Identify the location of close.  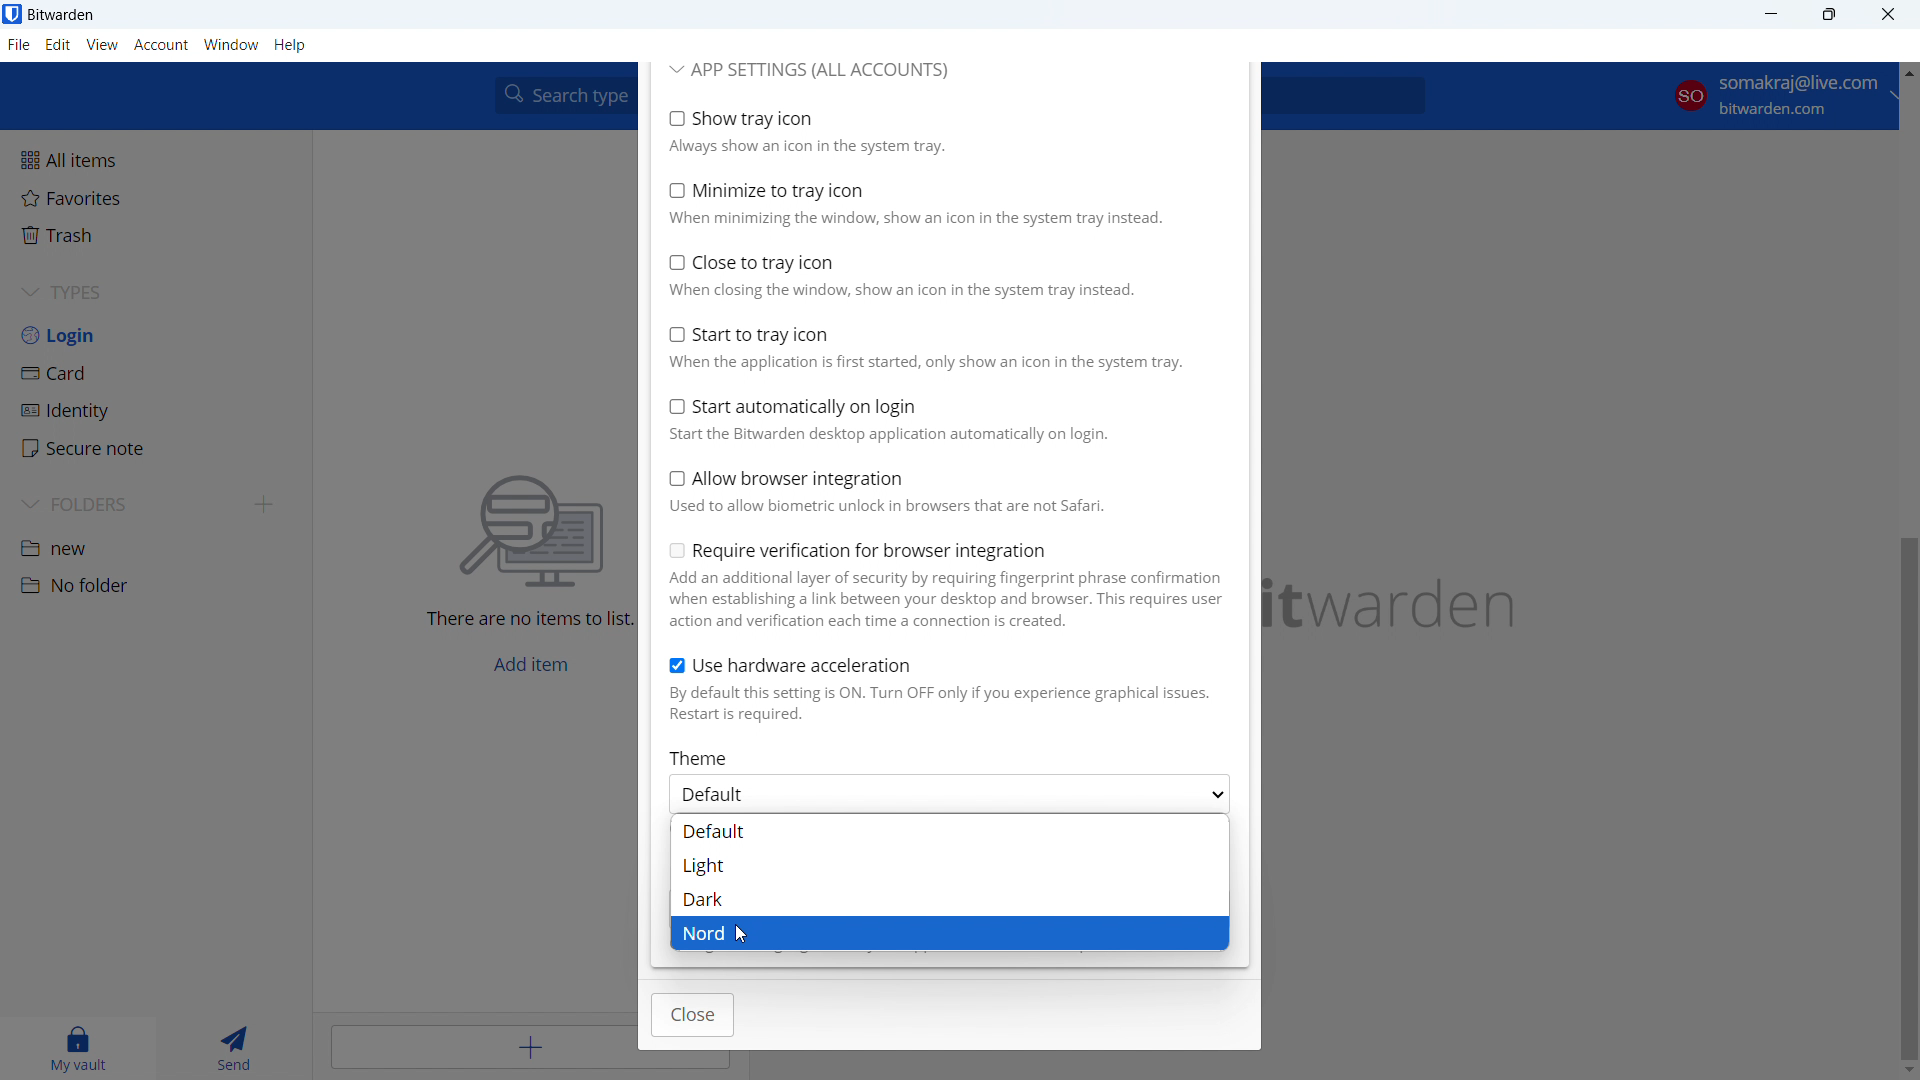
(694, 1016).